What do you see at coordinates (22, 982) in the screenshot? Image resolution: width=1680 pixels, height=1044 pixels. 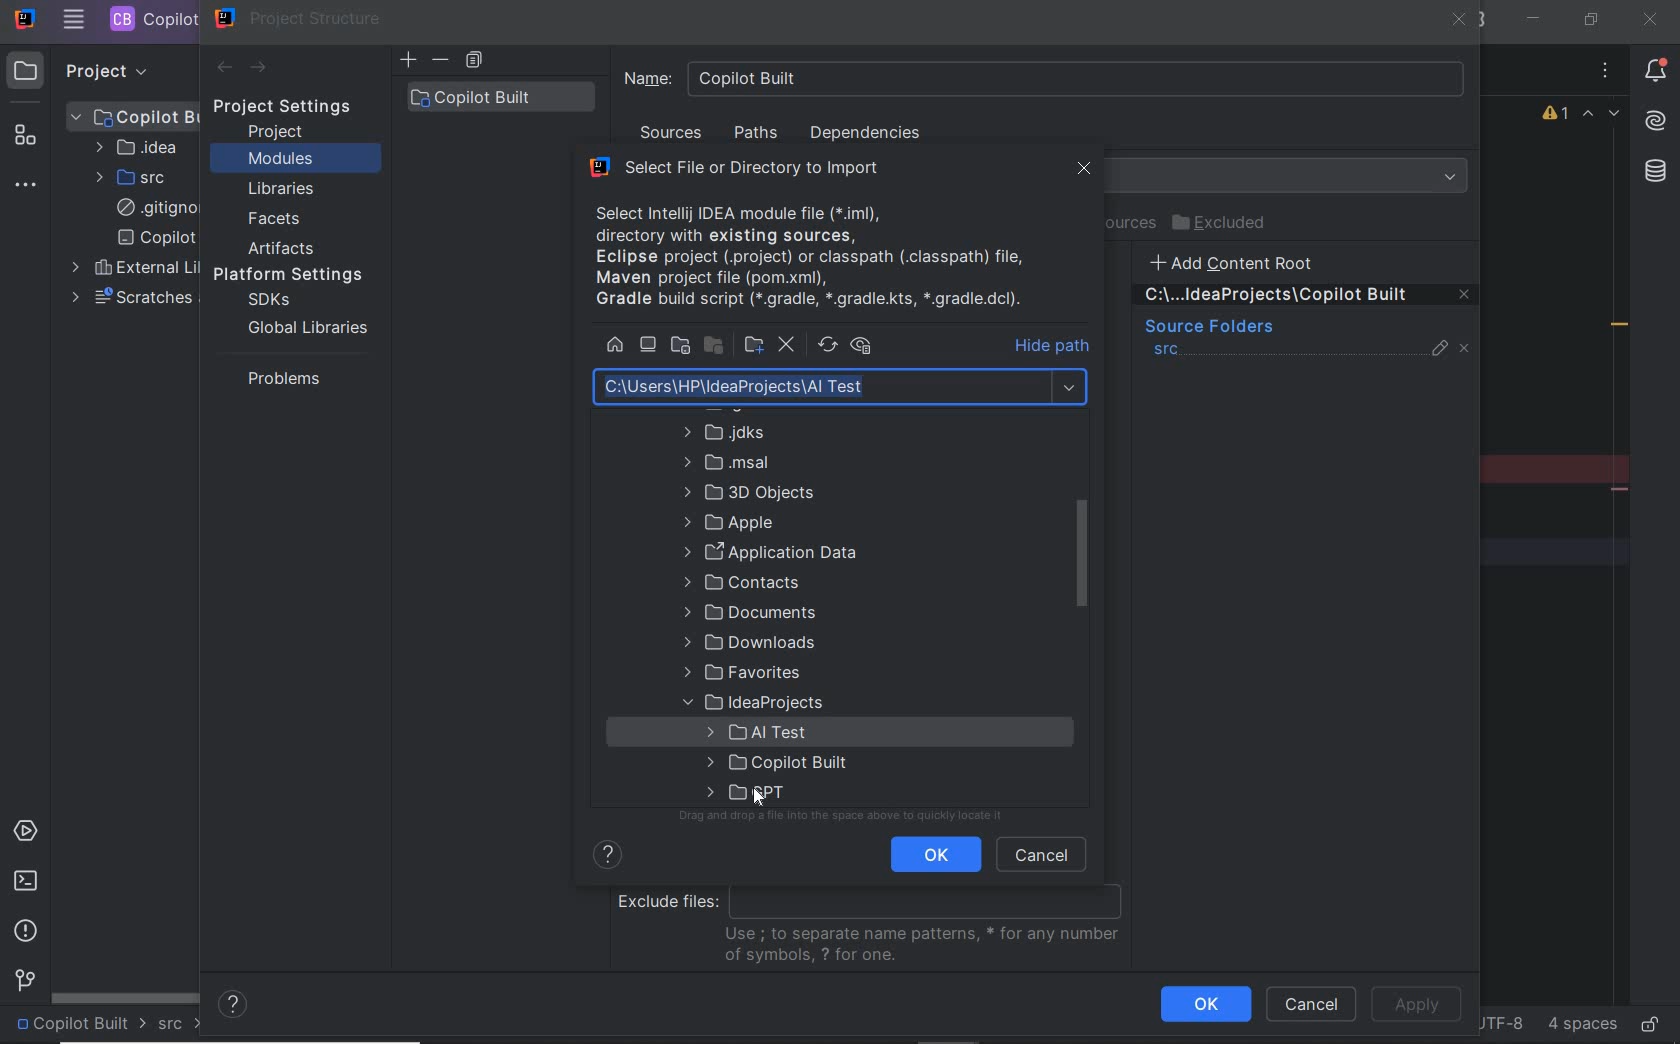 I see `version control` at bounding box center [22, 982].